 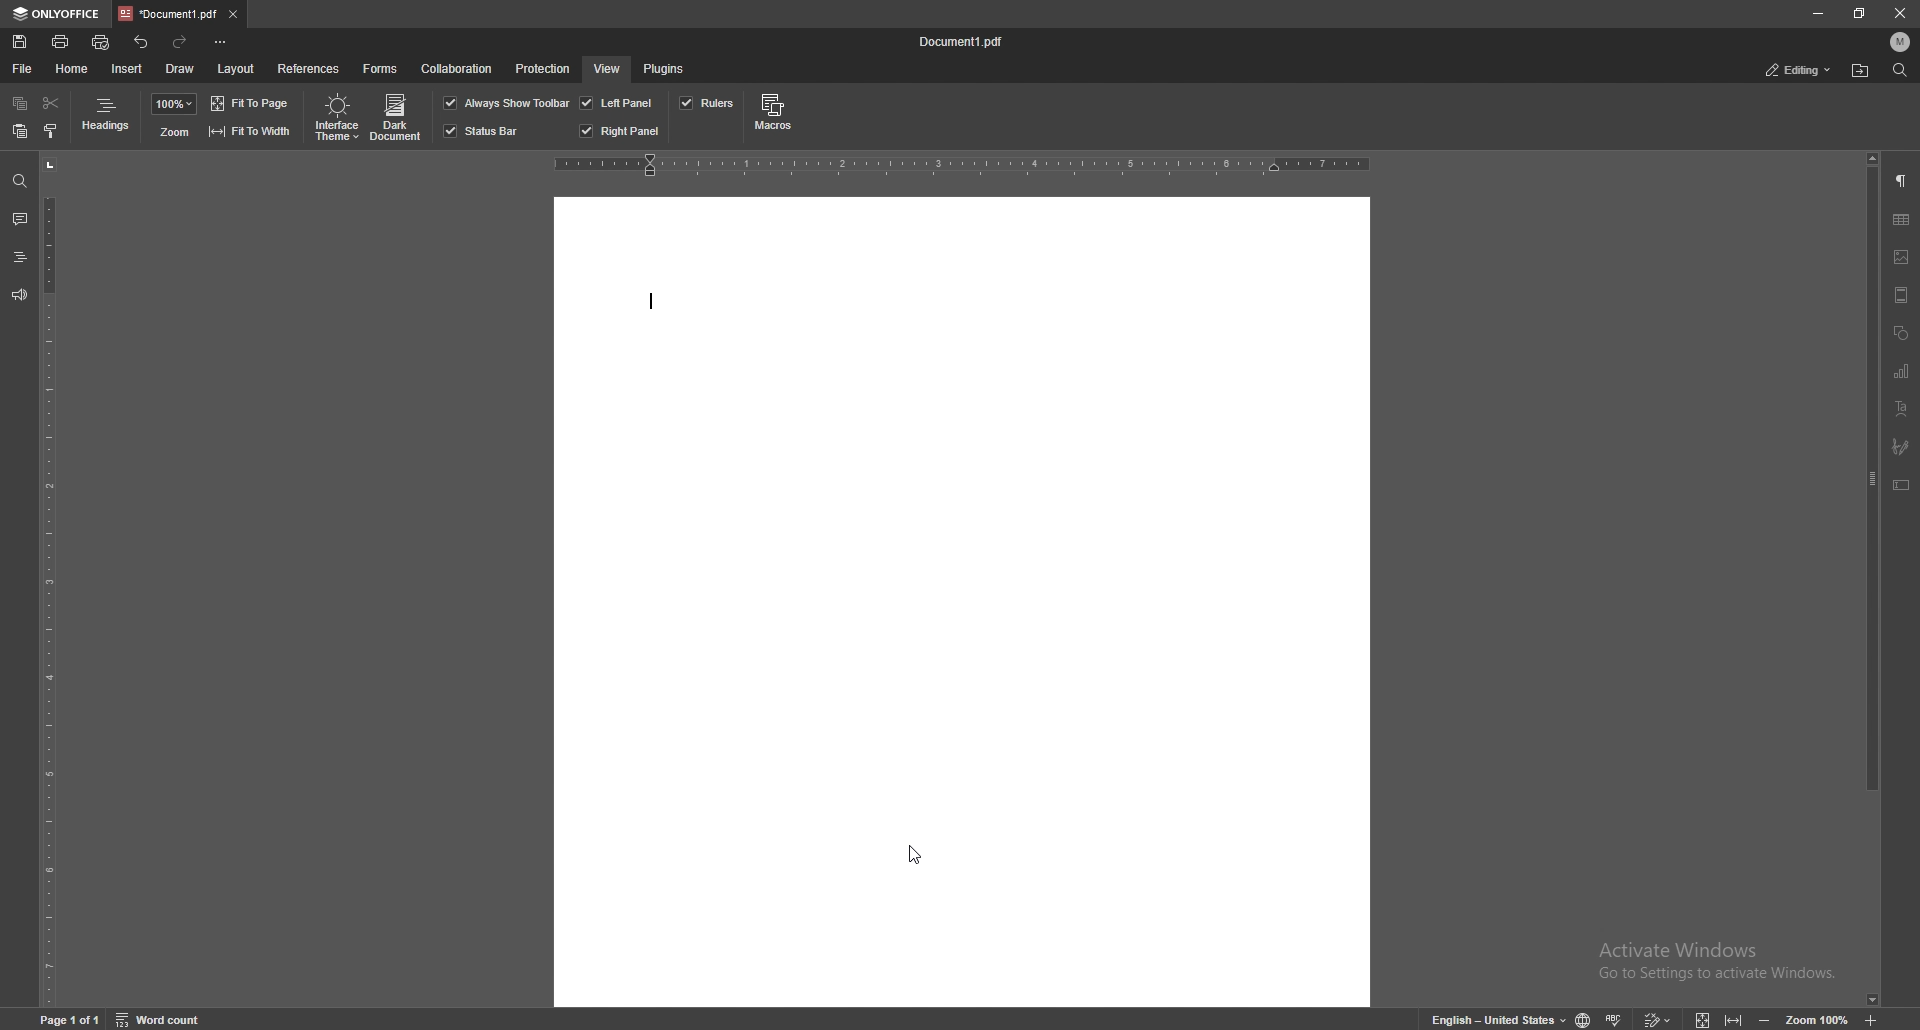 I want to click on fit to screen, so click(x=1704, y=1019).